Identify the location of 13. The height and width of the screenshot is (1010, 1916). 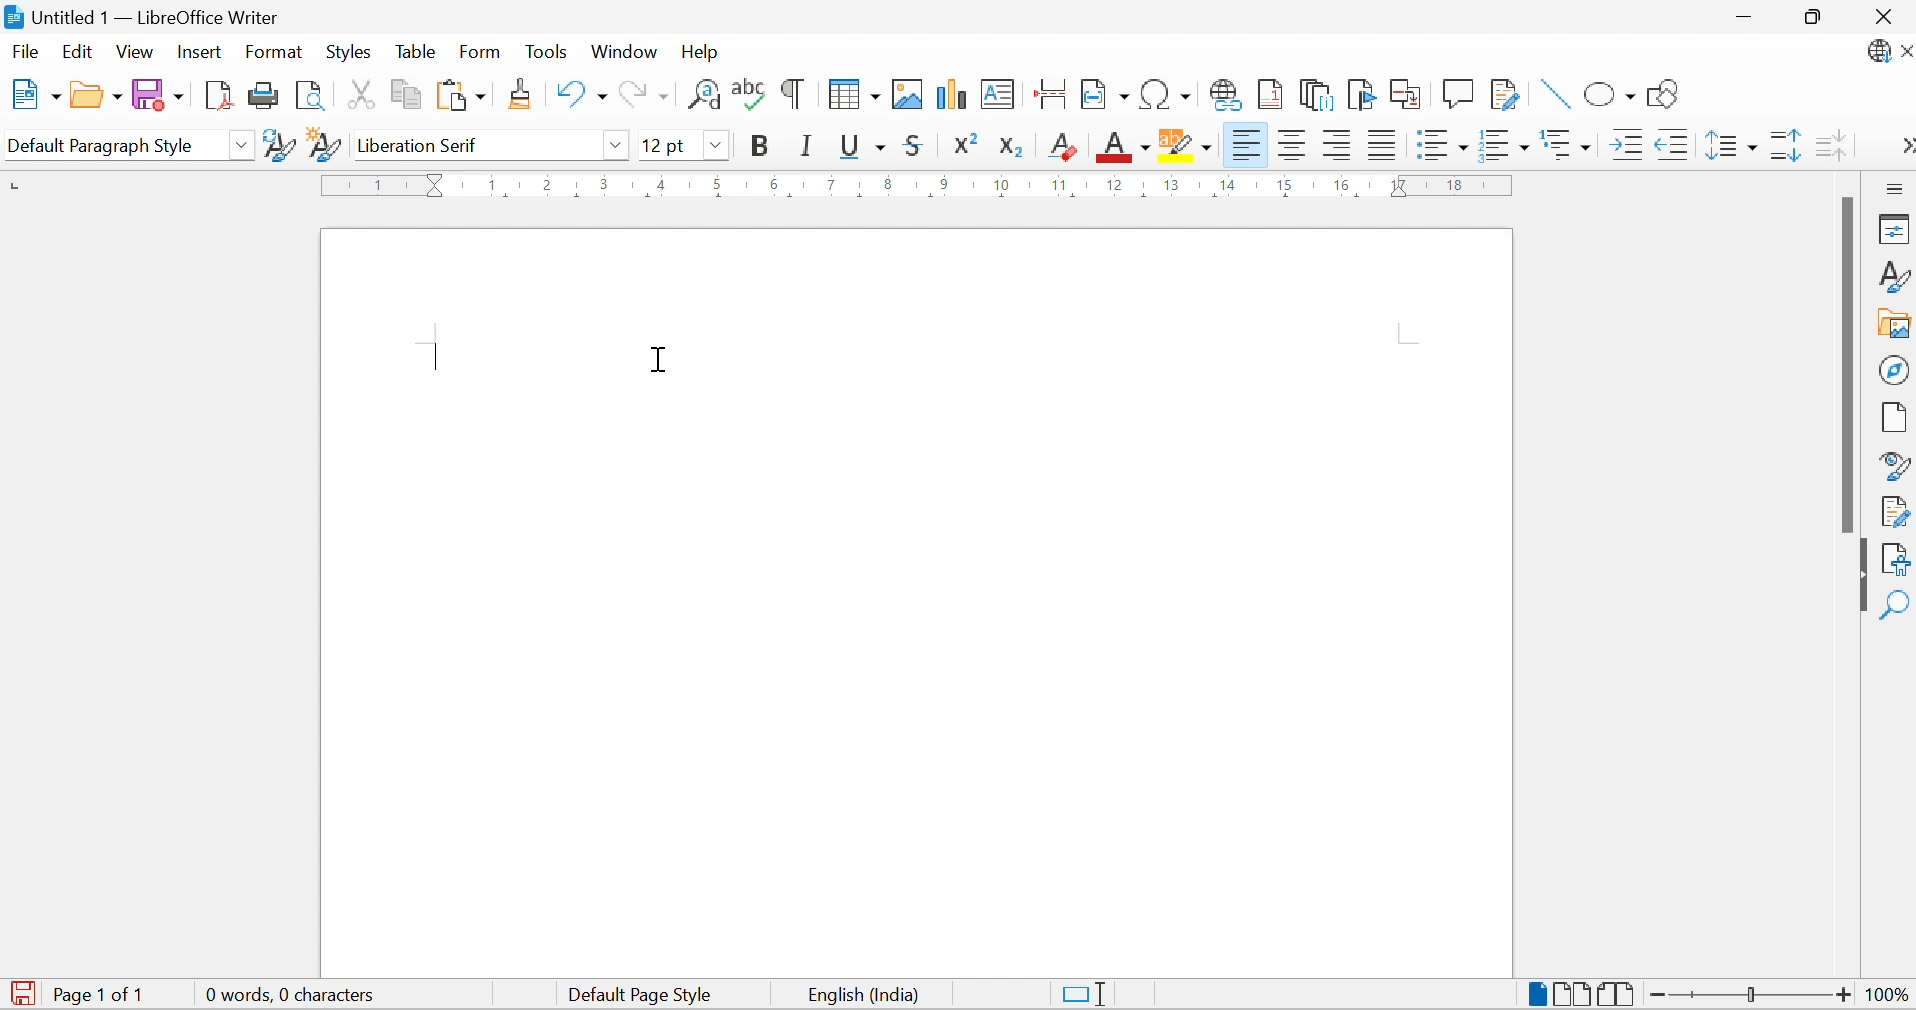
(1171, 185).